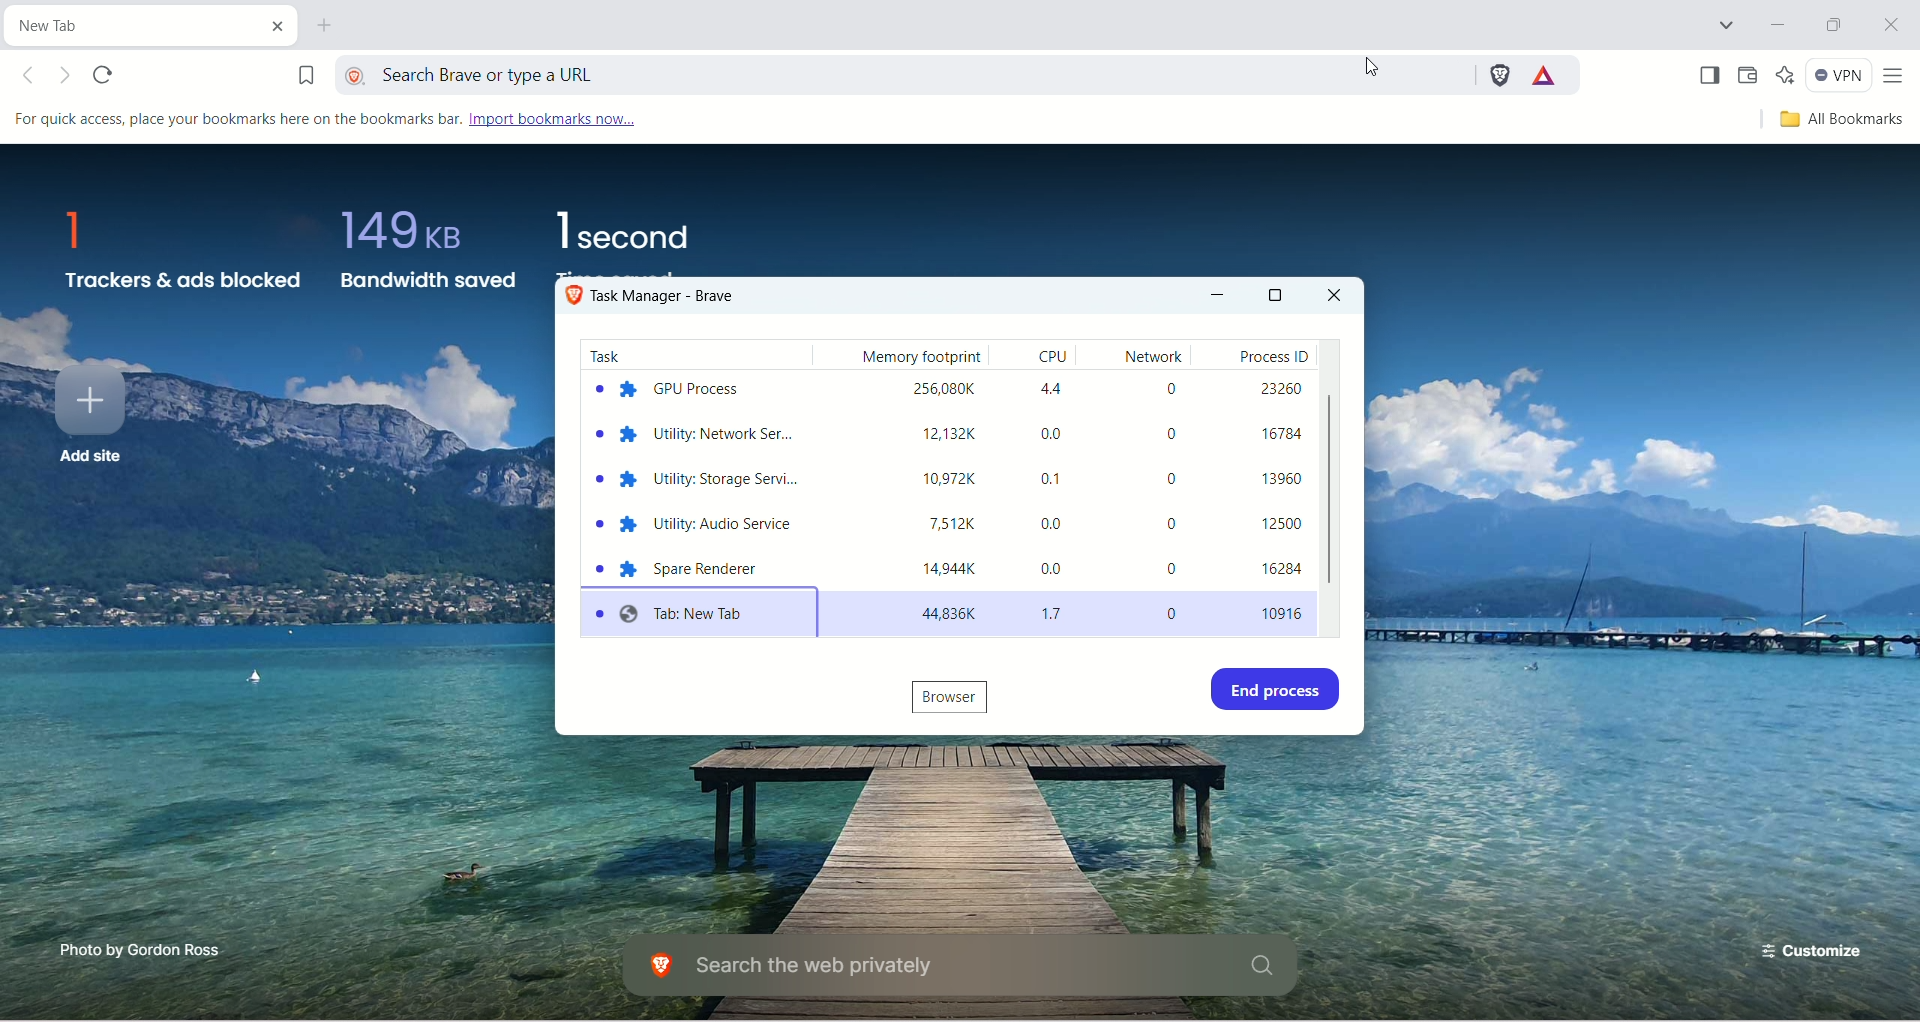 The image size is (1920, 1022). I want to click on current tab, so click(124, 25).